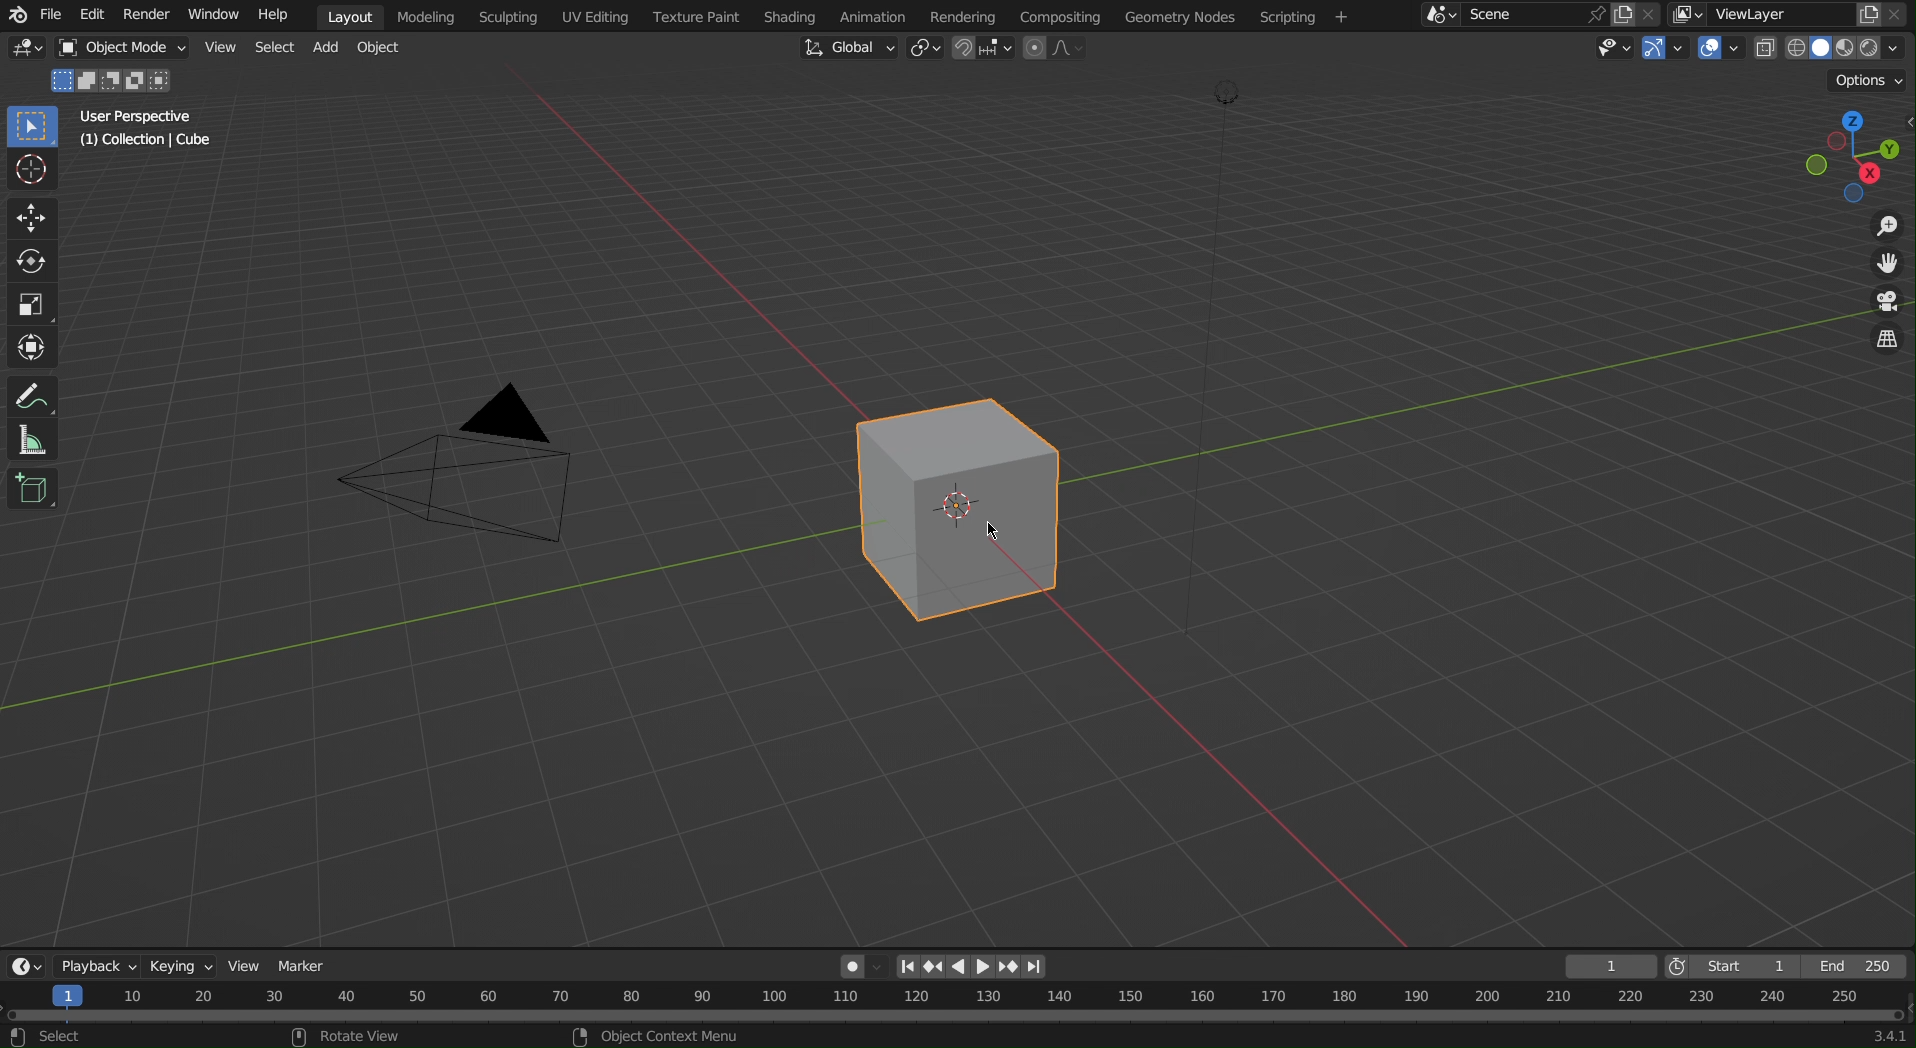  What do you see at coordinates (352, 1037) in the screenshot?
I see `rotate view` at bounding box center [352, 1037].